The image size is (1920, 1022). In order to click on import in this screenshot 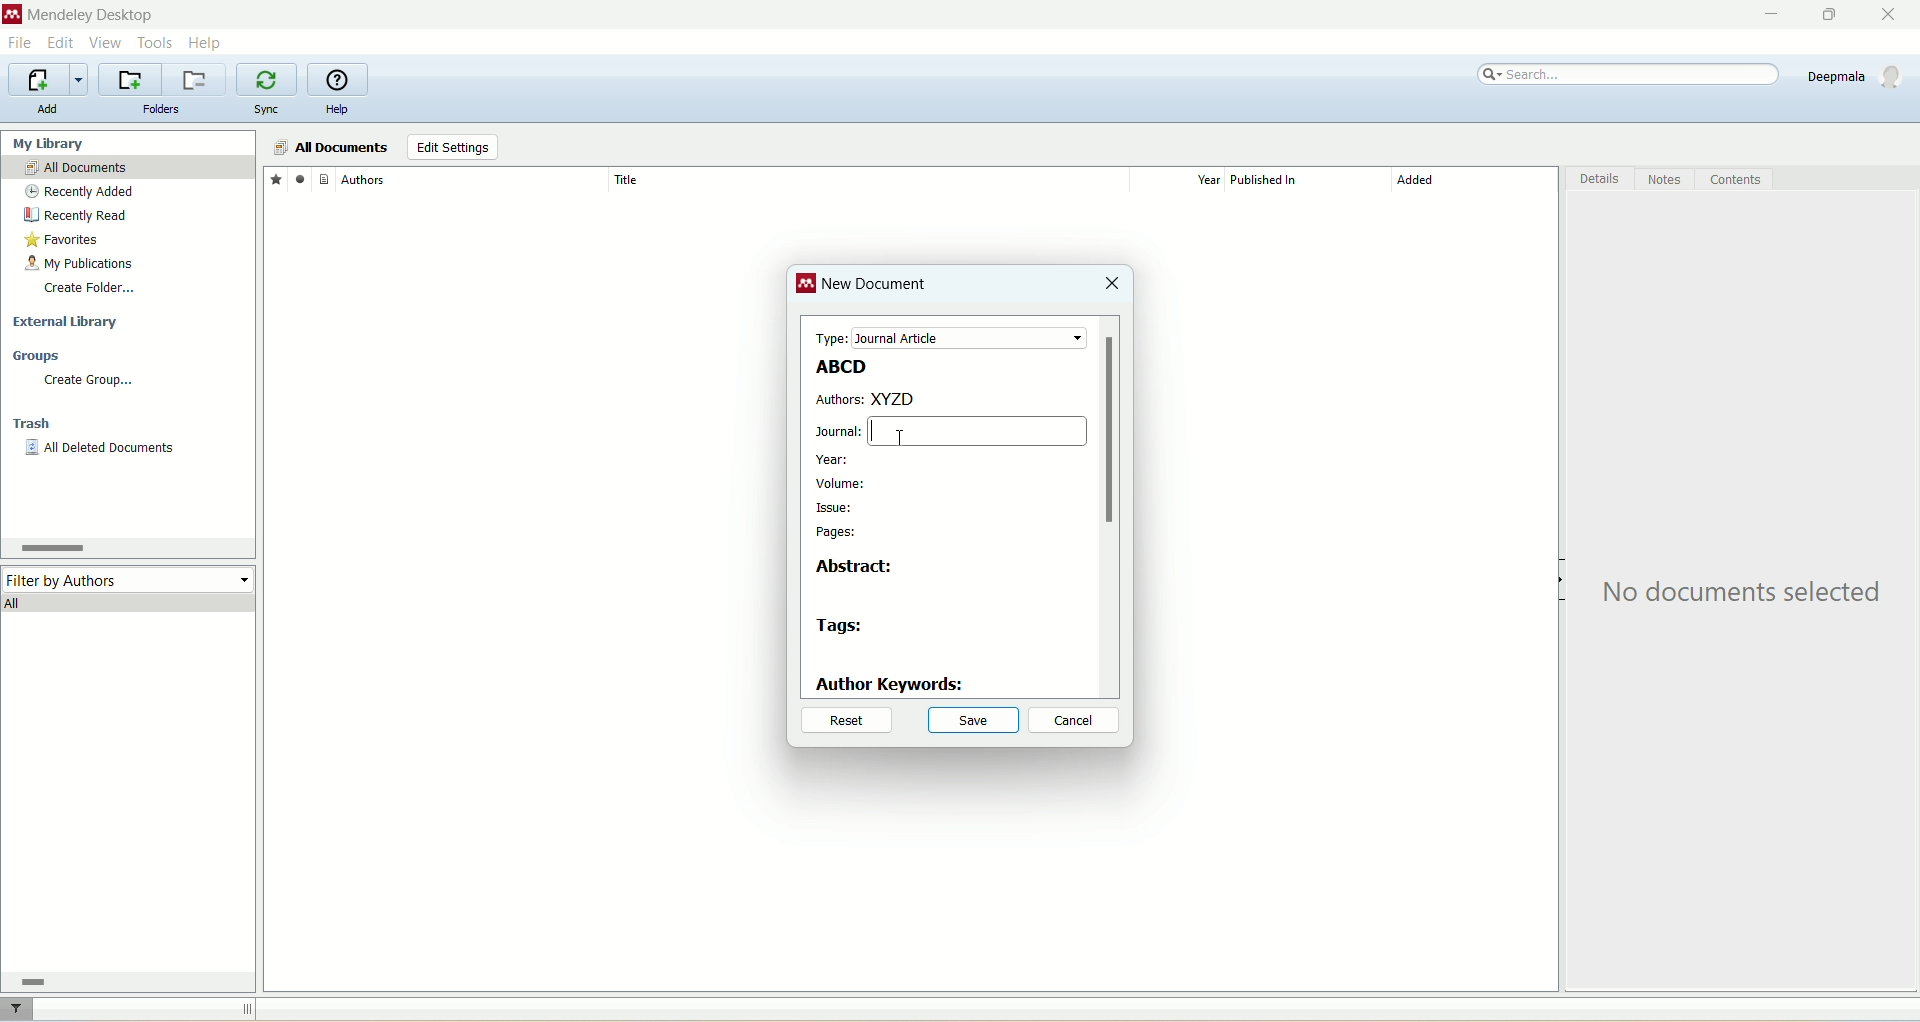, I will do `click(45, 80)`.